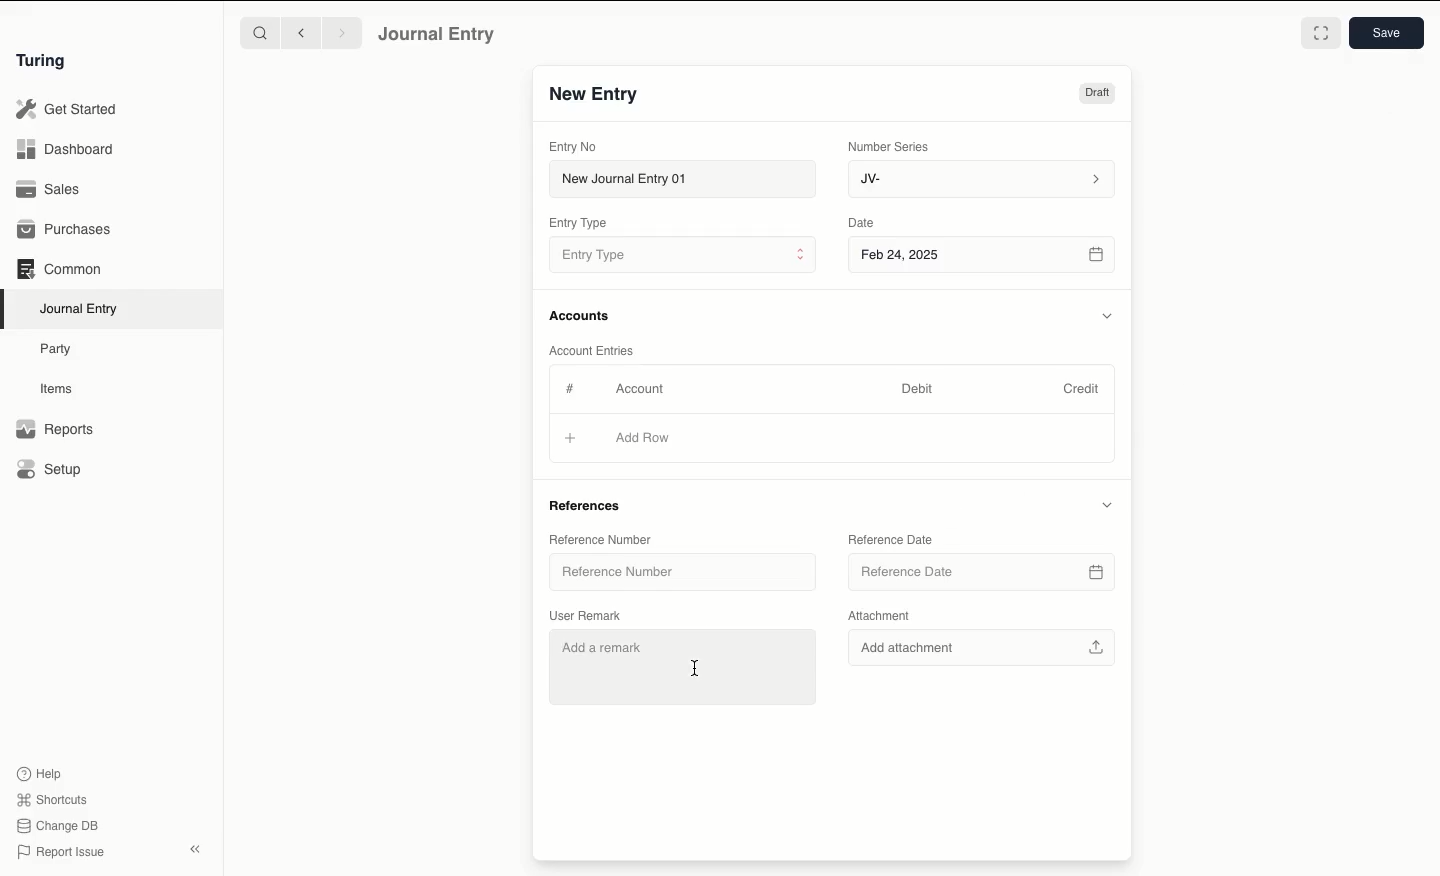  What do you see at coordinates (572, 388) in the screenshot?
I see `Hashtag` at bounding box center [572, 388].